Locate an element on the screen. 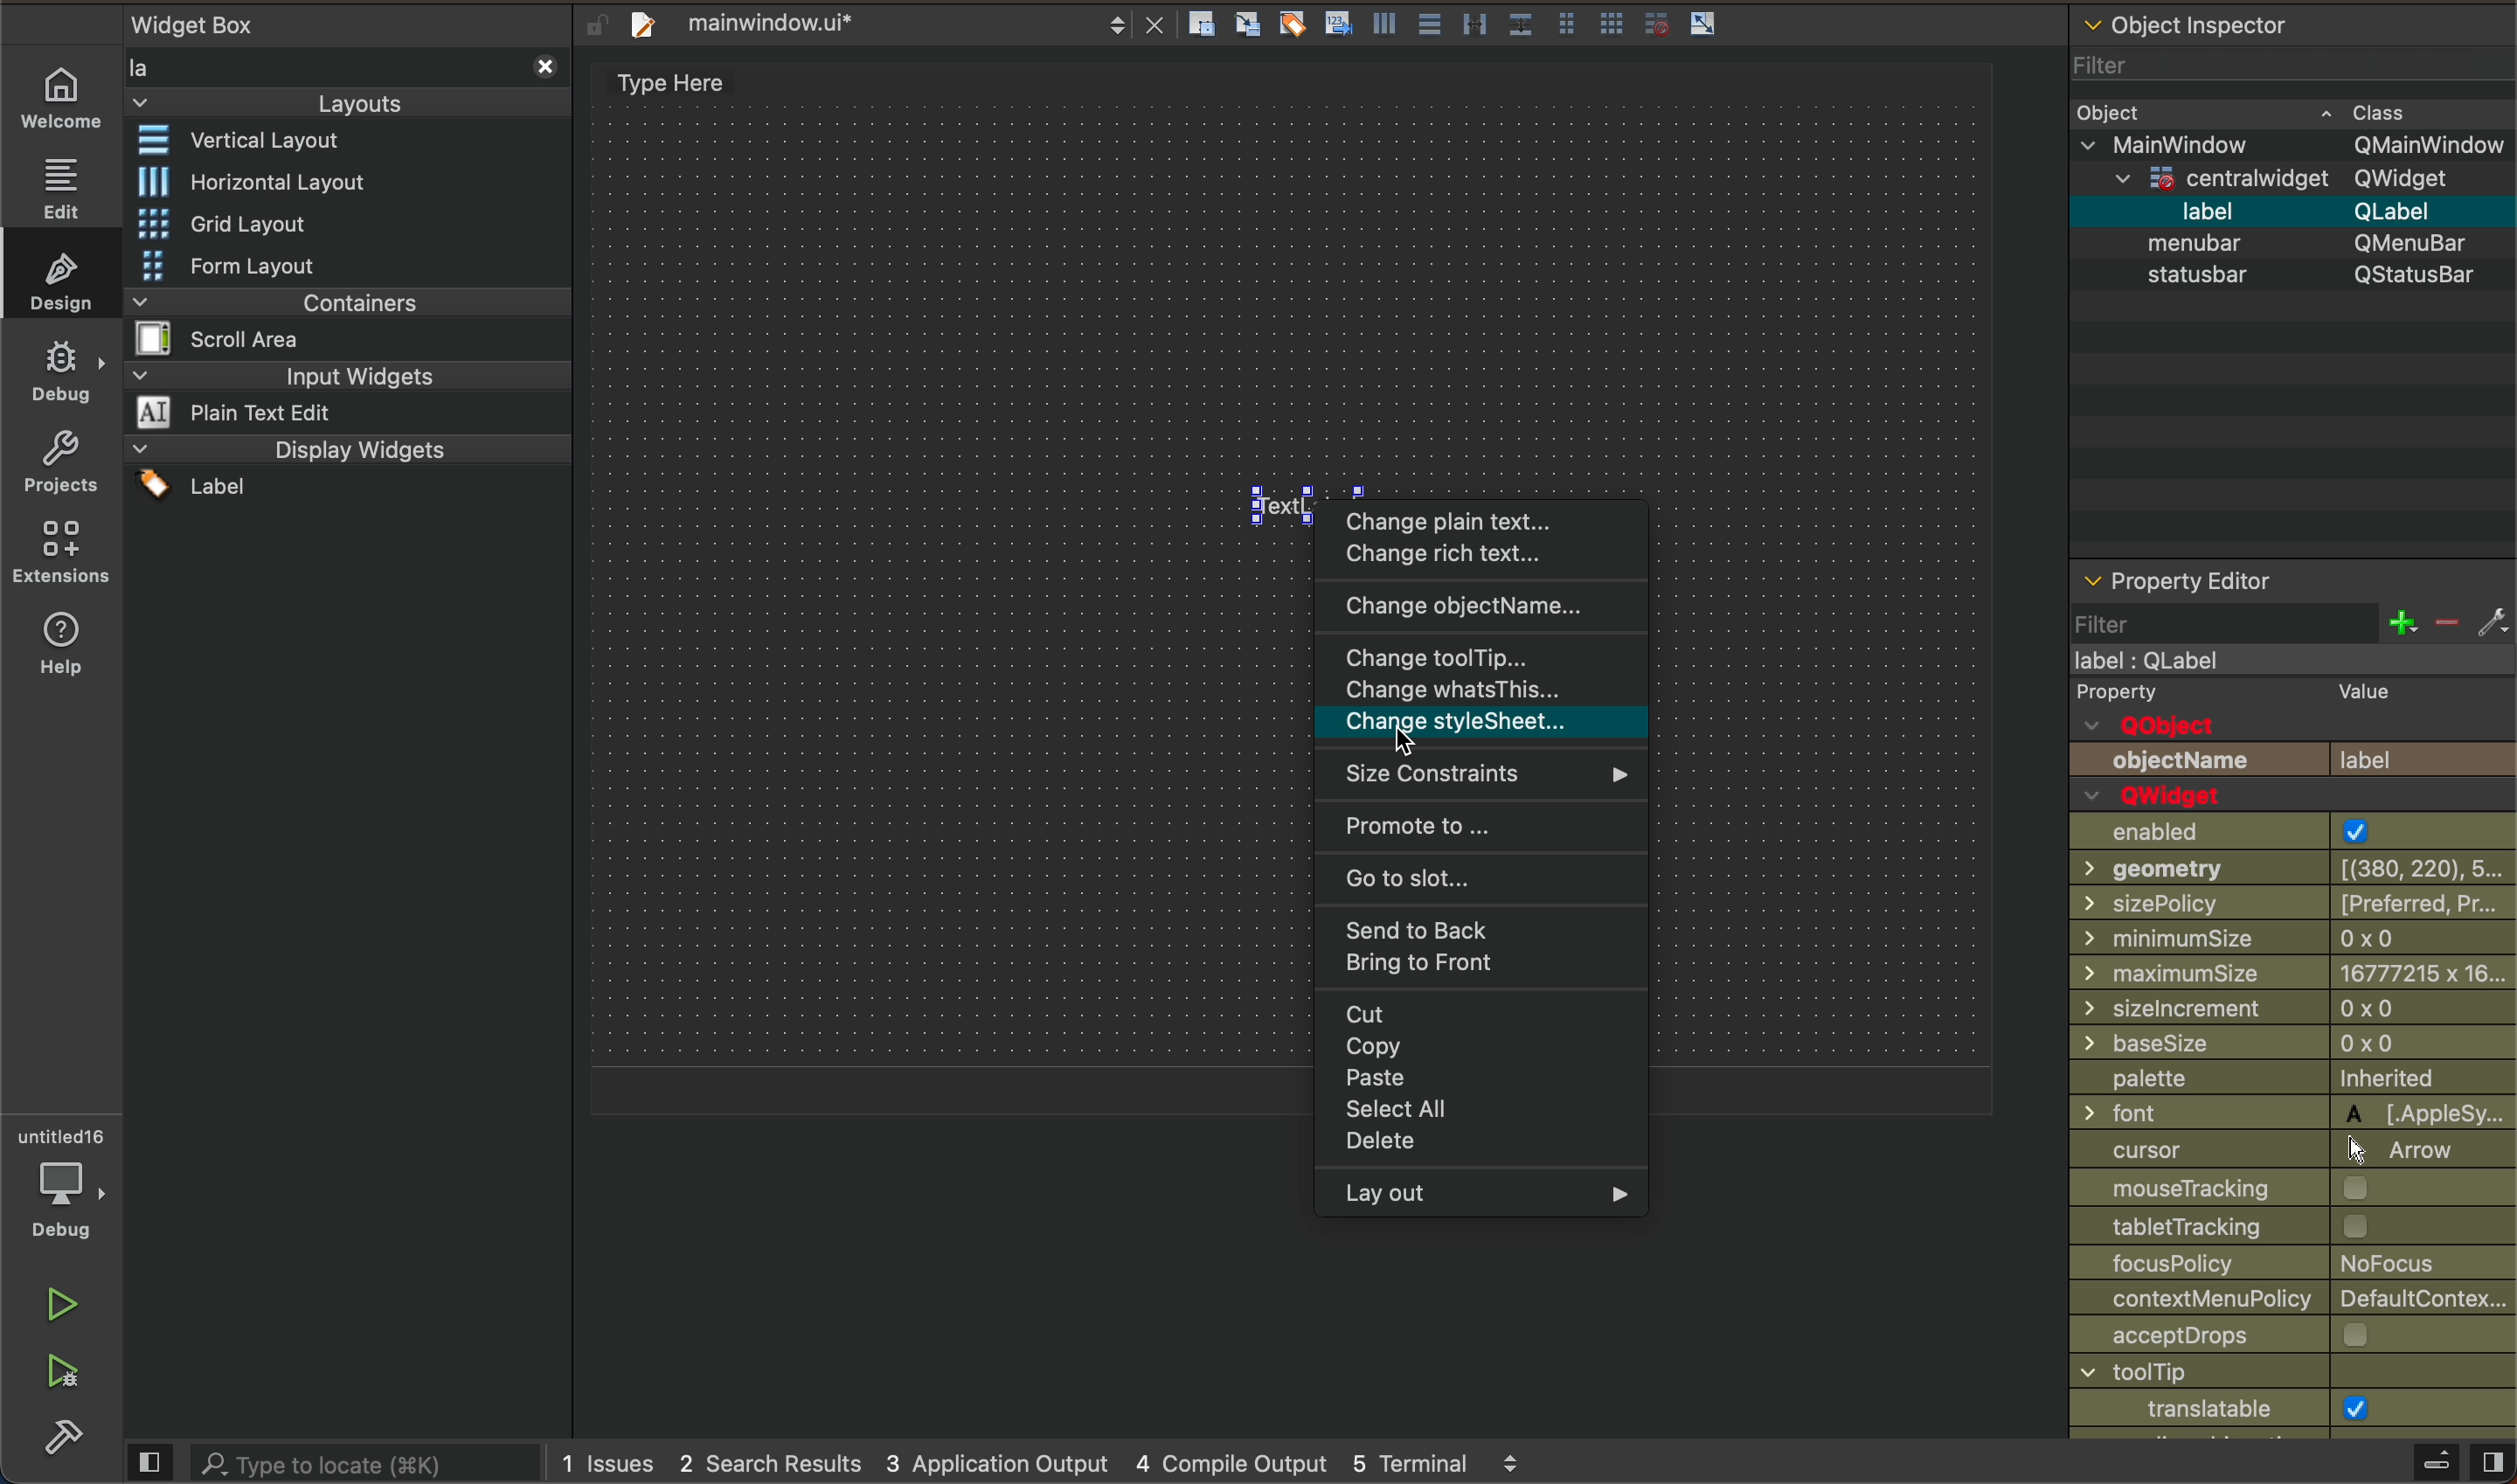  2 search result is located at coordinates (773, 1467).